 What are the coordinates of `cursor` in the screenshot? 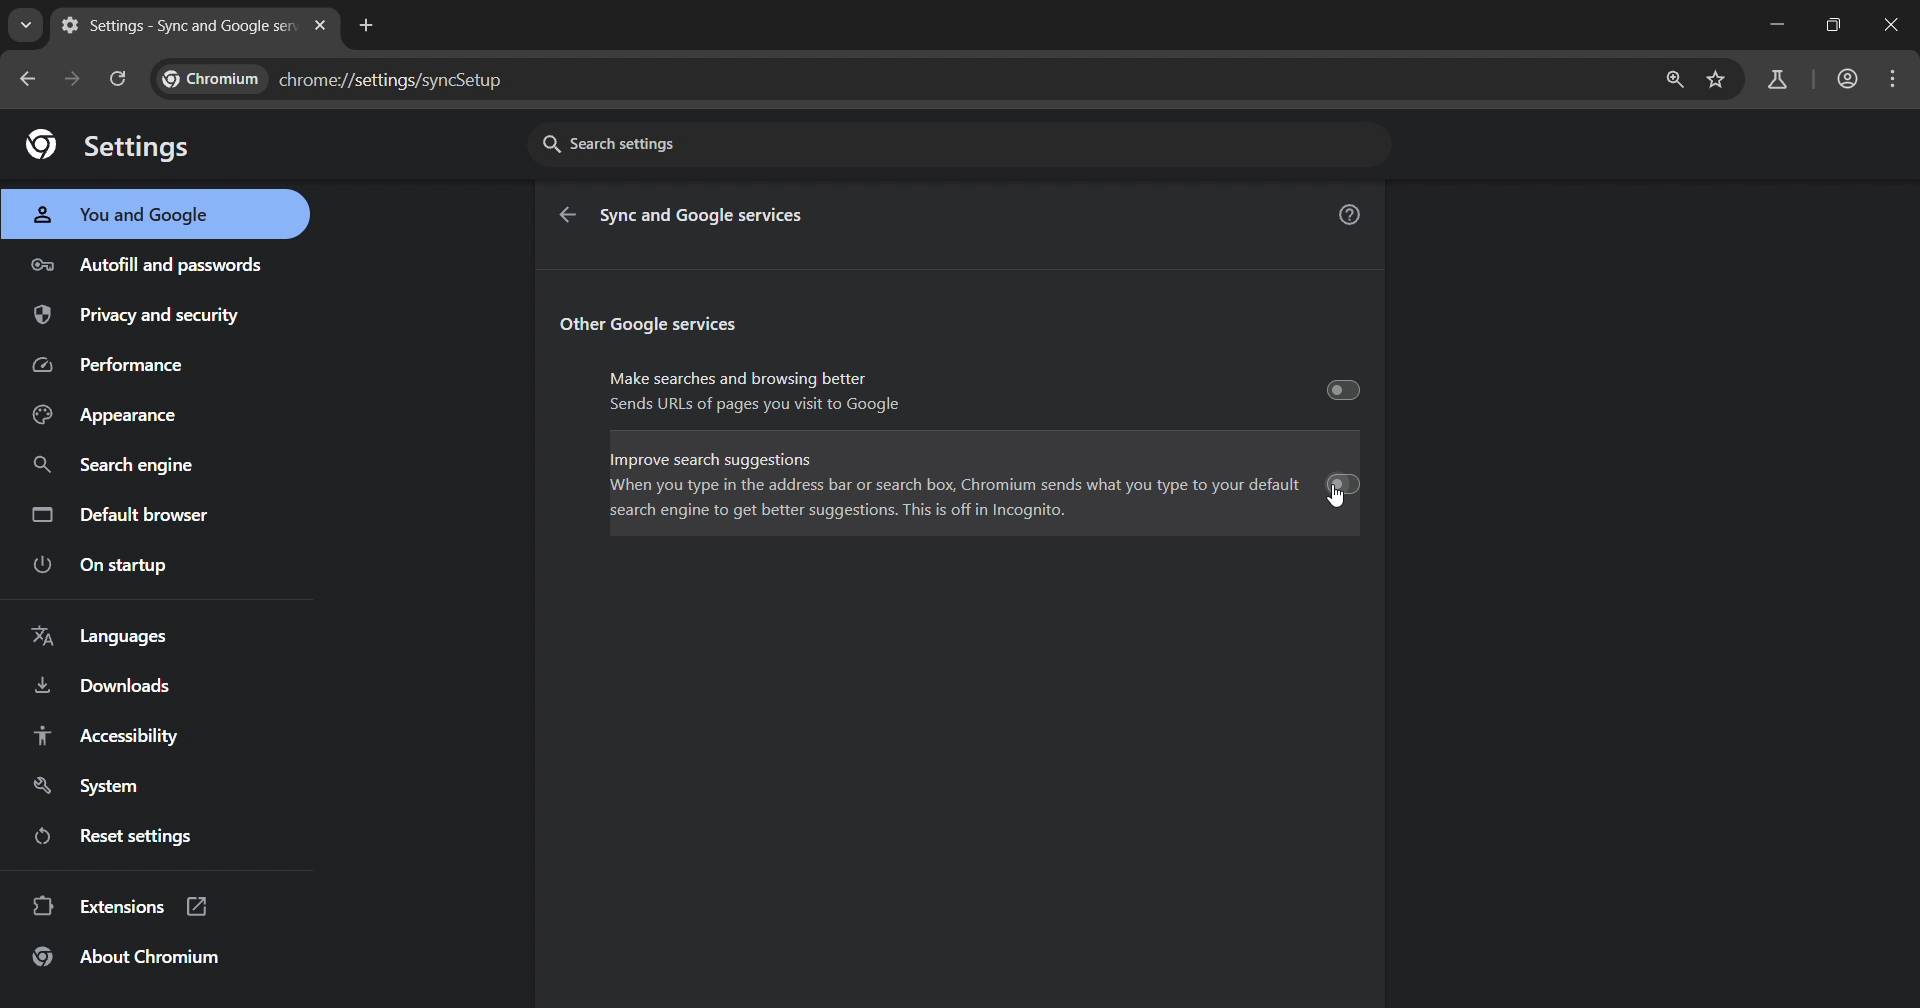 It's located at (1342, 499).